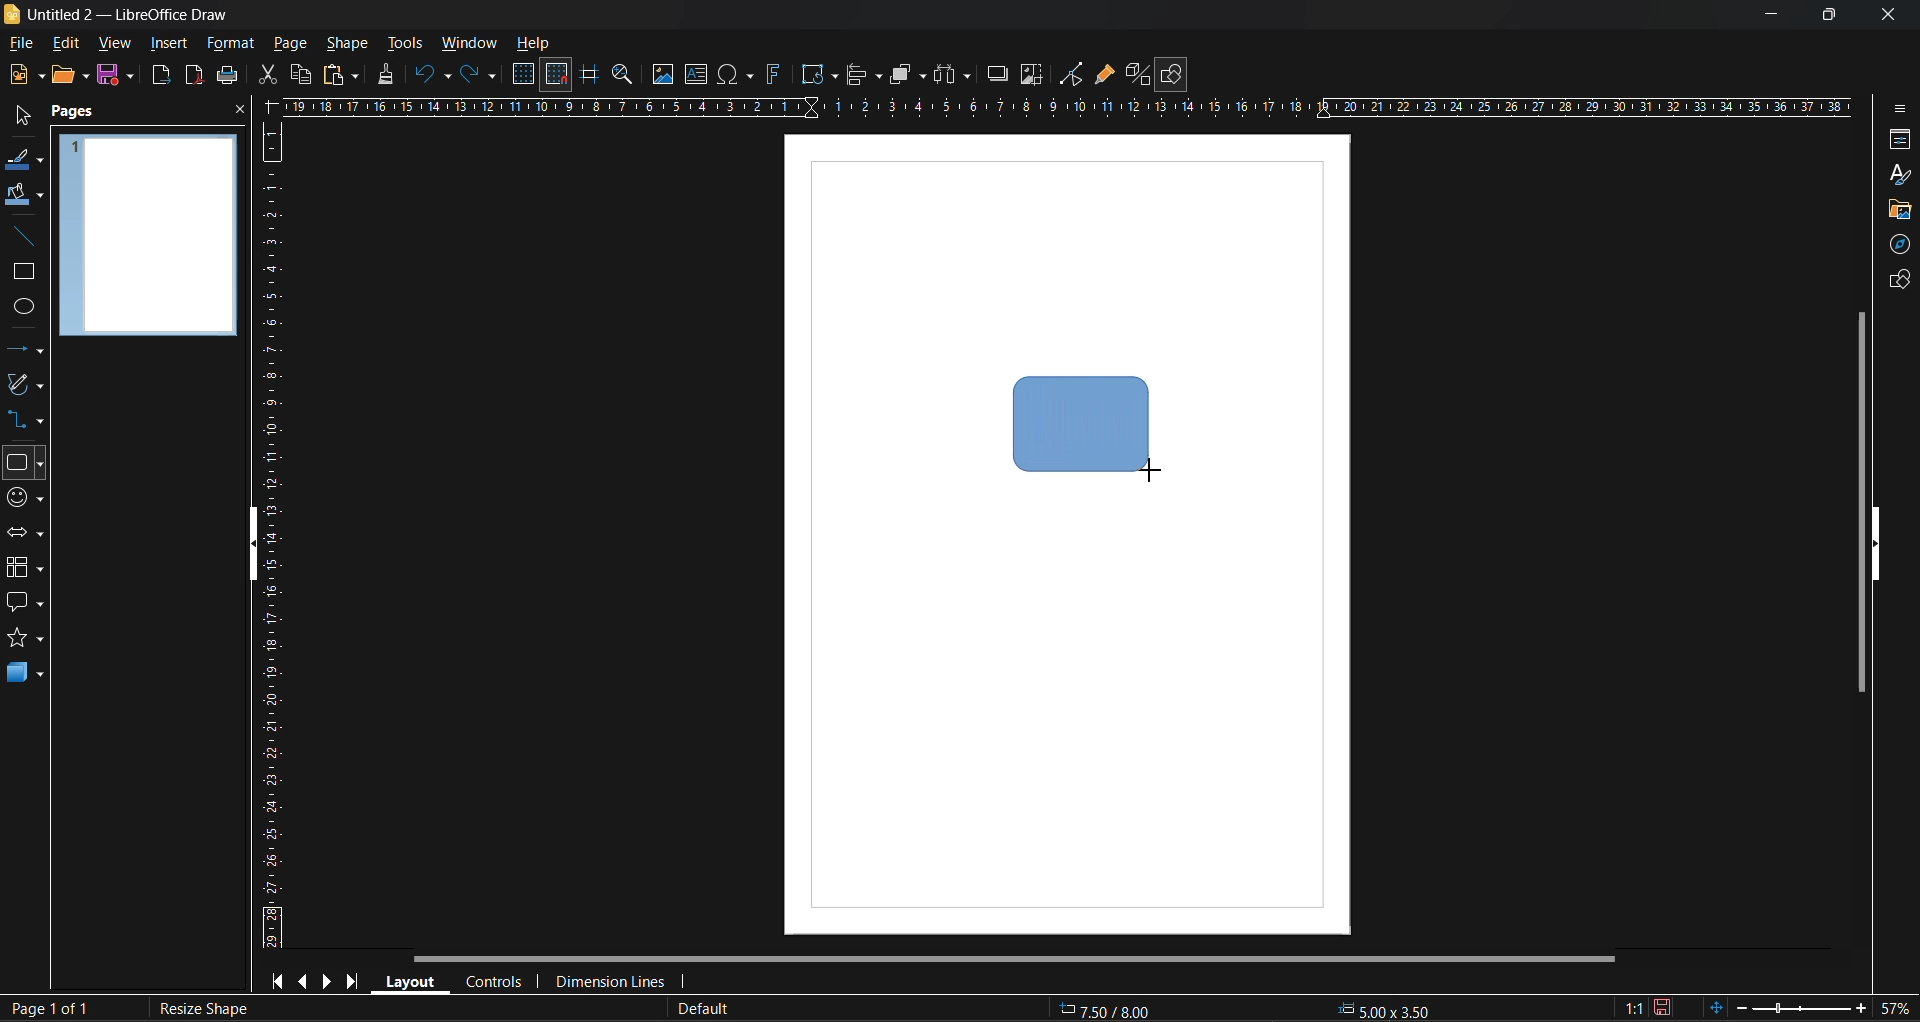 Image resolution: width=1920 pixels, height=1022 pixels. Describe the element at coordinates (700, 74) in the screenshot. I see `text box` at that location.